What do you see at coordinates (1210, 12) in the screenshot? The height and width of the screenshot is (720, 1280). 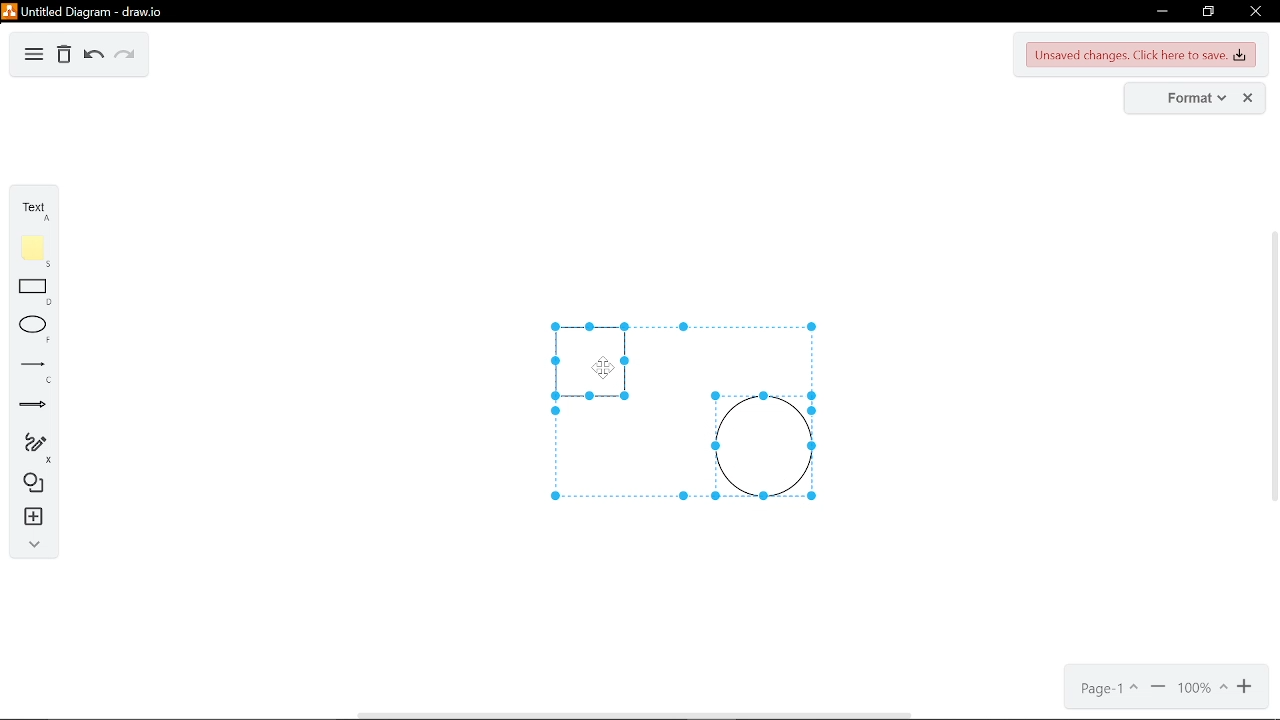 I see `restore down` at bounding box center [1210, 12].